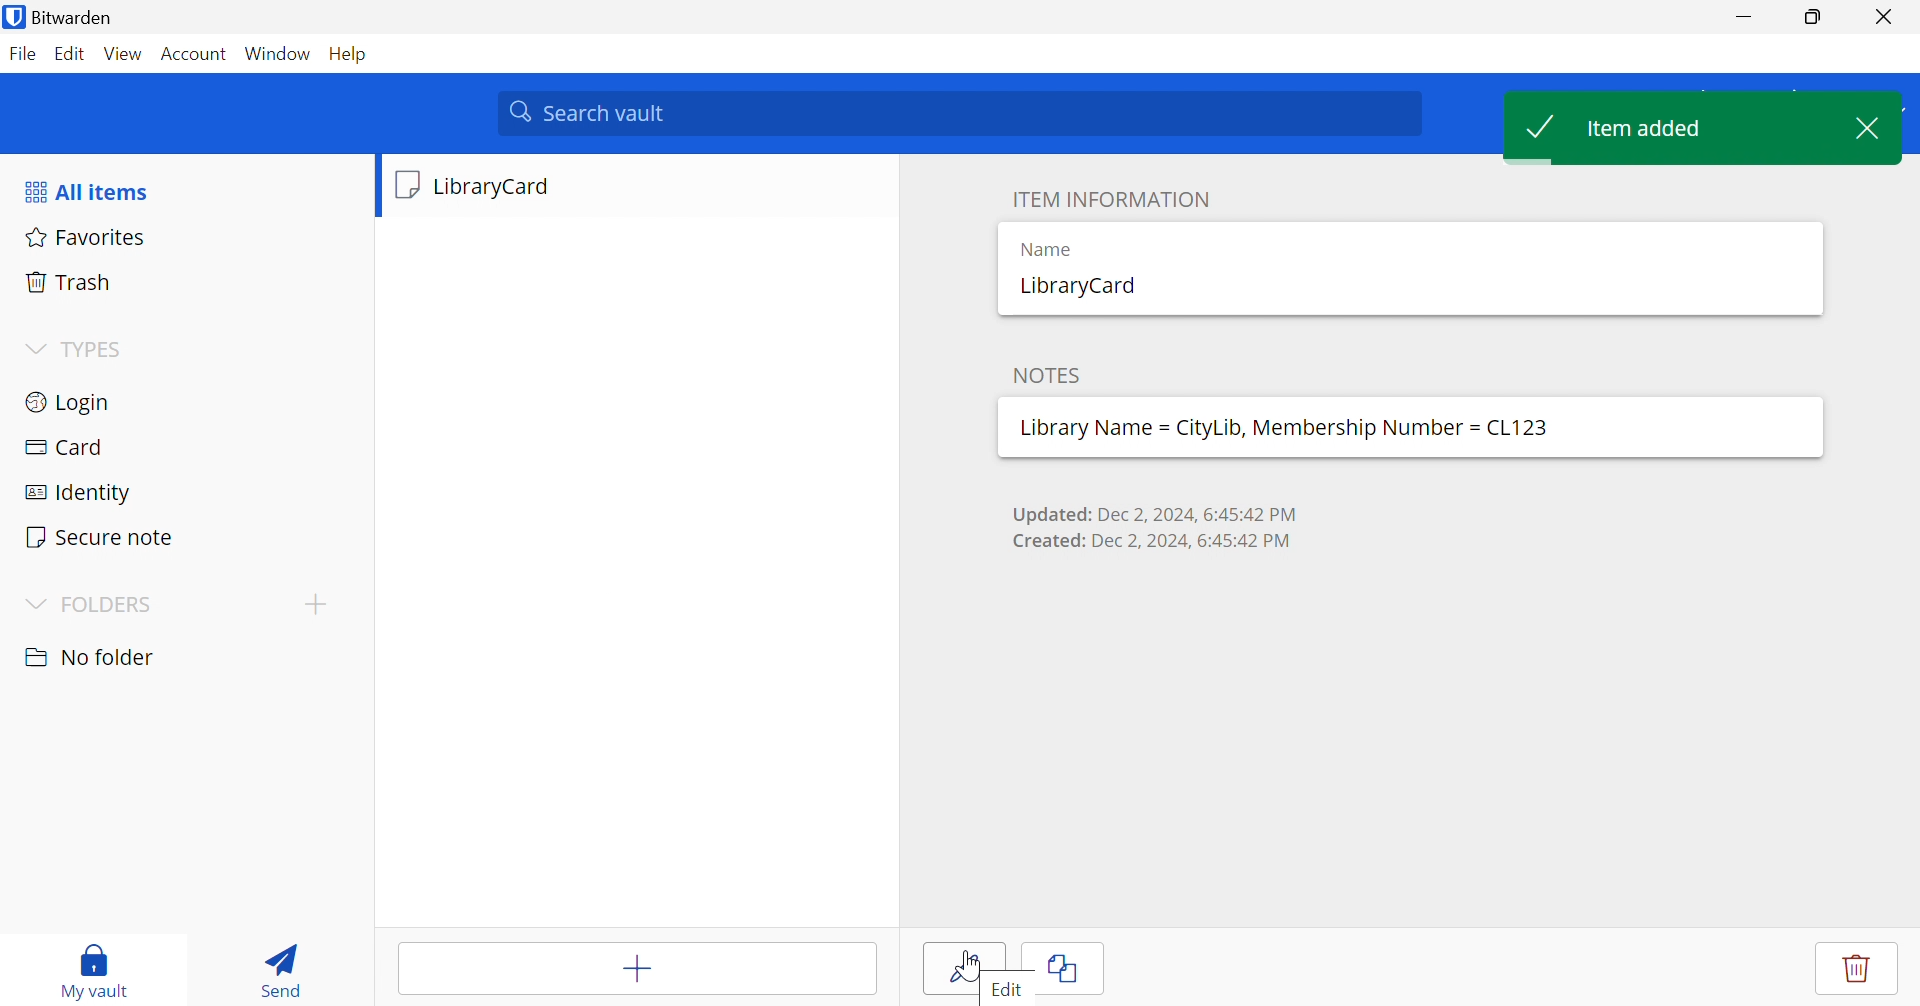  I want to click on My vault, so click(97, 970).